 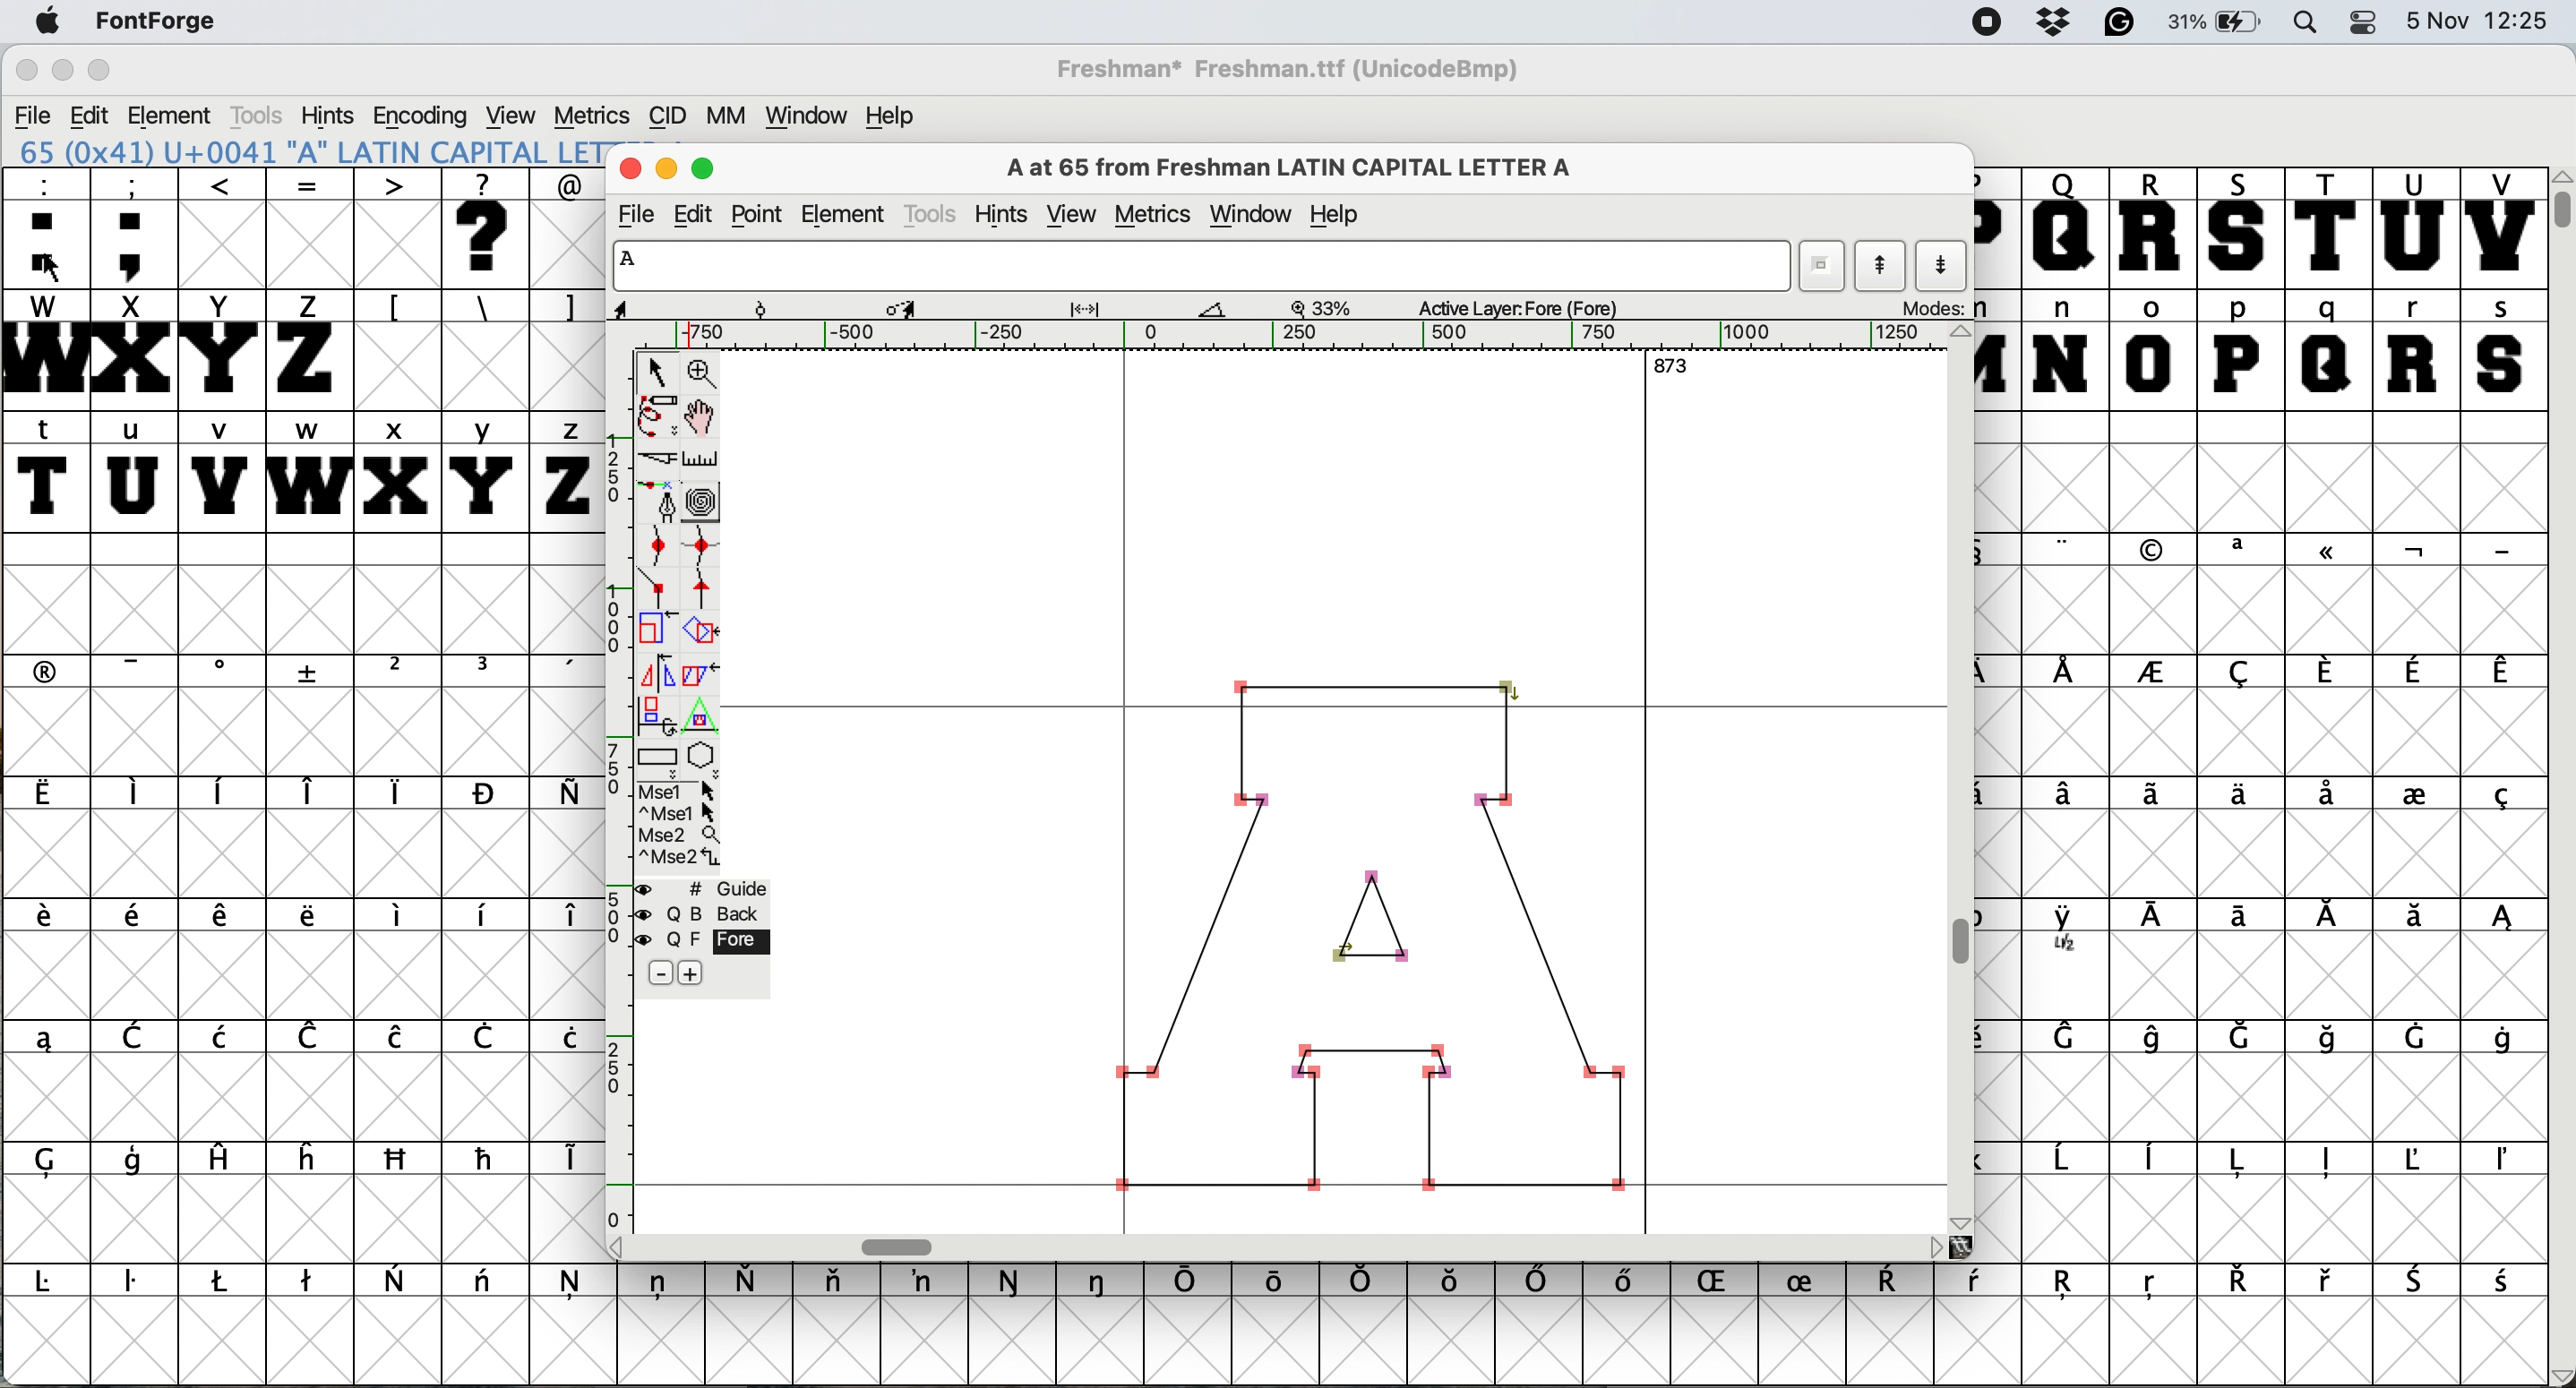 What do you see at coordinates (2066, 228) in the screenshot?
I see `Q` at bounding box center [2066, 228].